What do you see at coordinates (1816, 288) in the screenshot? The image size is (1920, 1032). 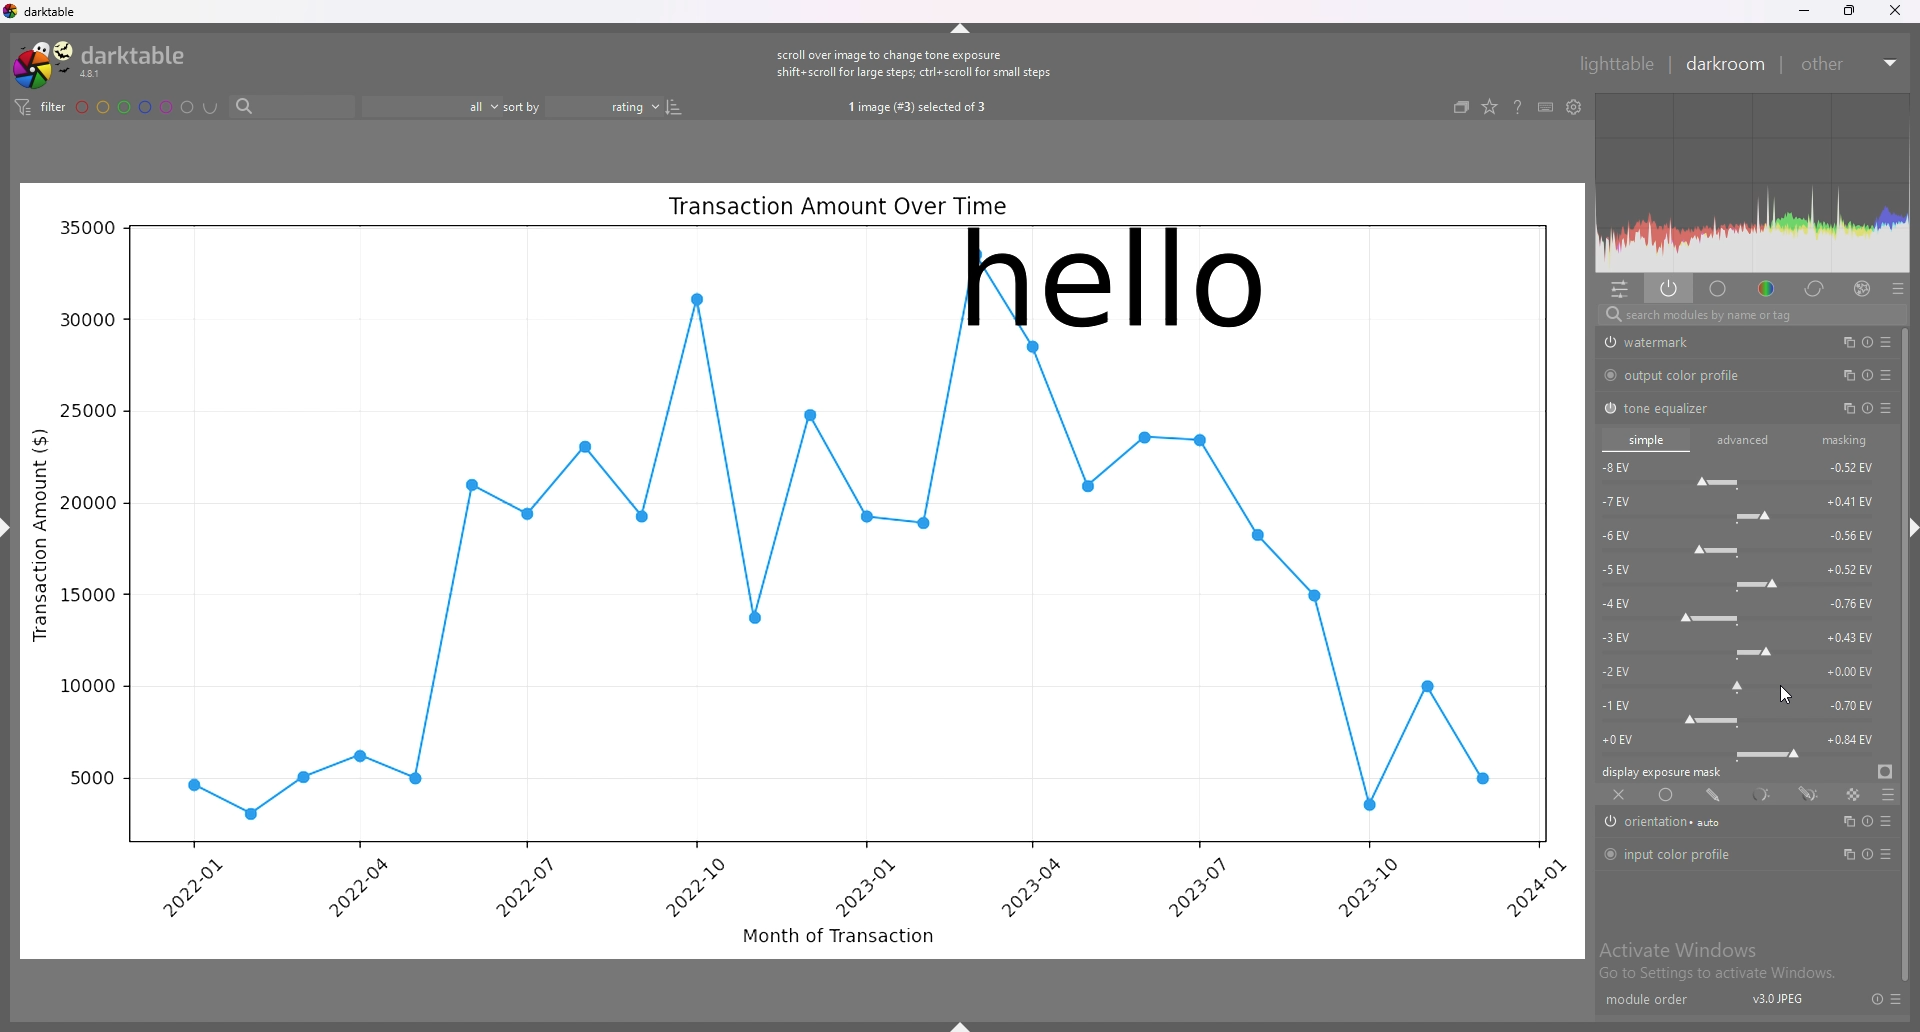 I see `correct` at bounding box center [1816, 288].